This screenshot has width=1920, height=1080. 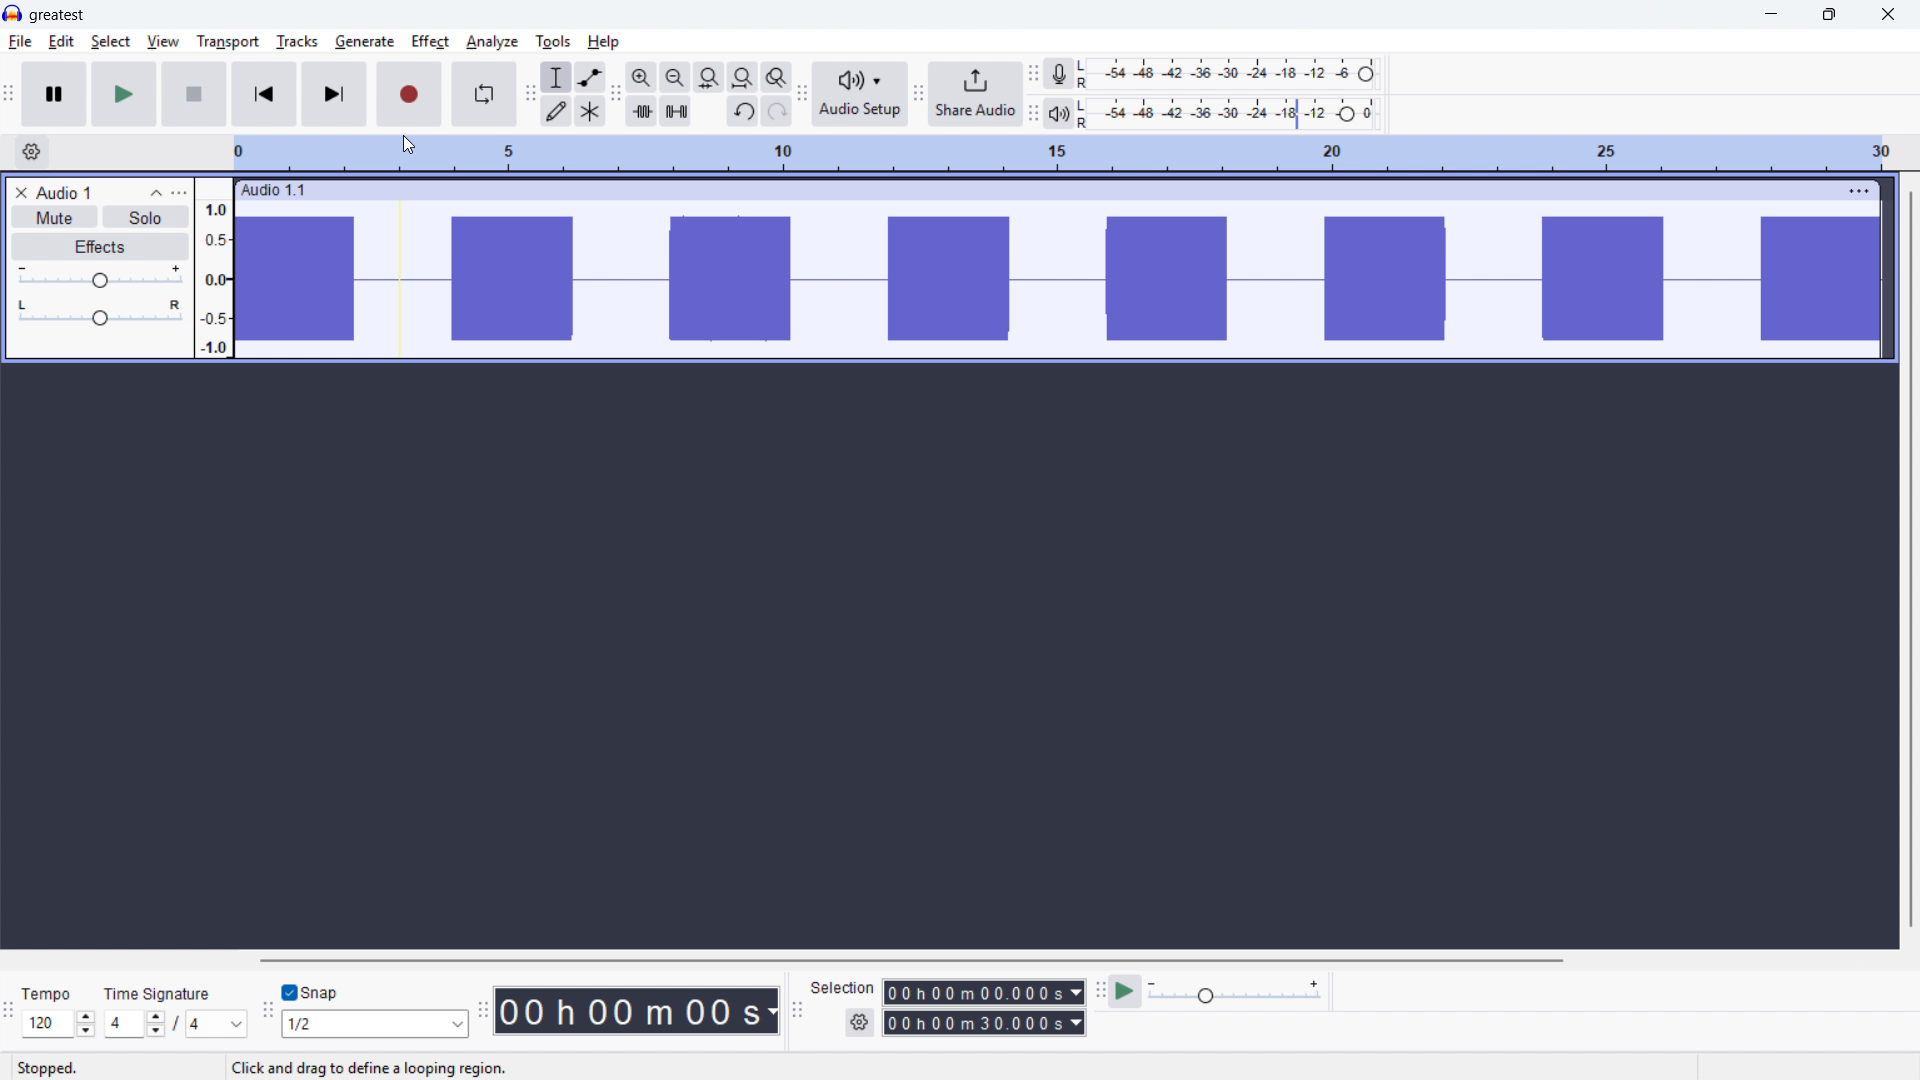 I want to click on recording level, so click(x=1234, y=74).